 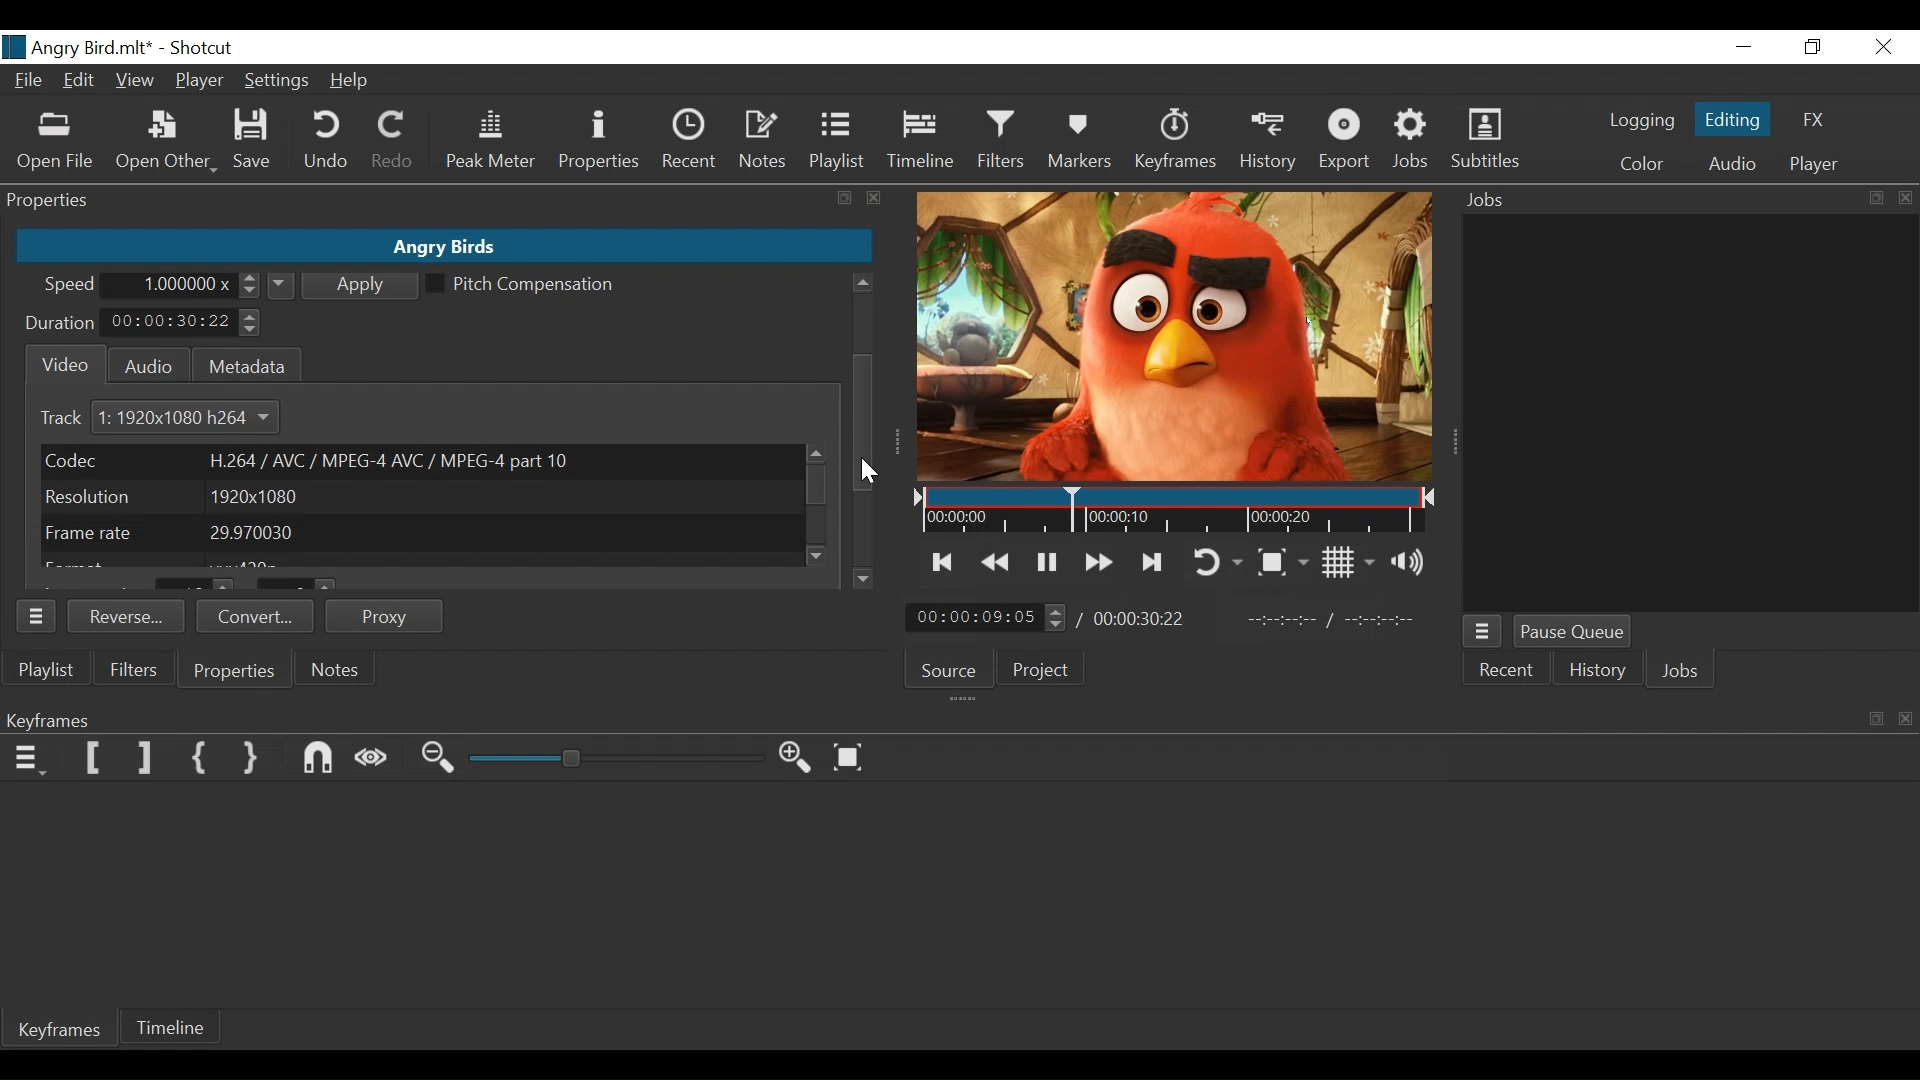 What do you see at coordinates (1815, 164) in the screenshot?
I see `Player` at bounding box center [1815, 164].